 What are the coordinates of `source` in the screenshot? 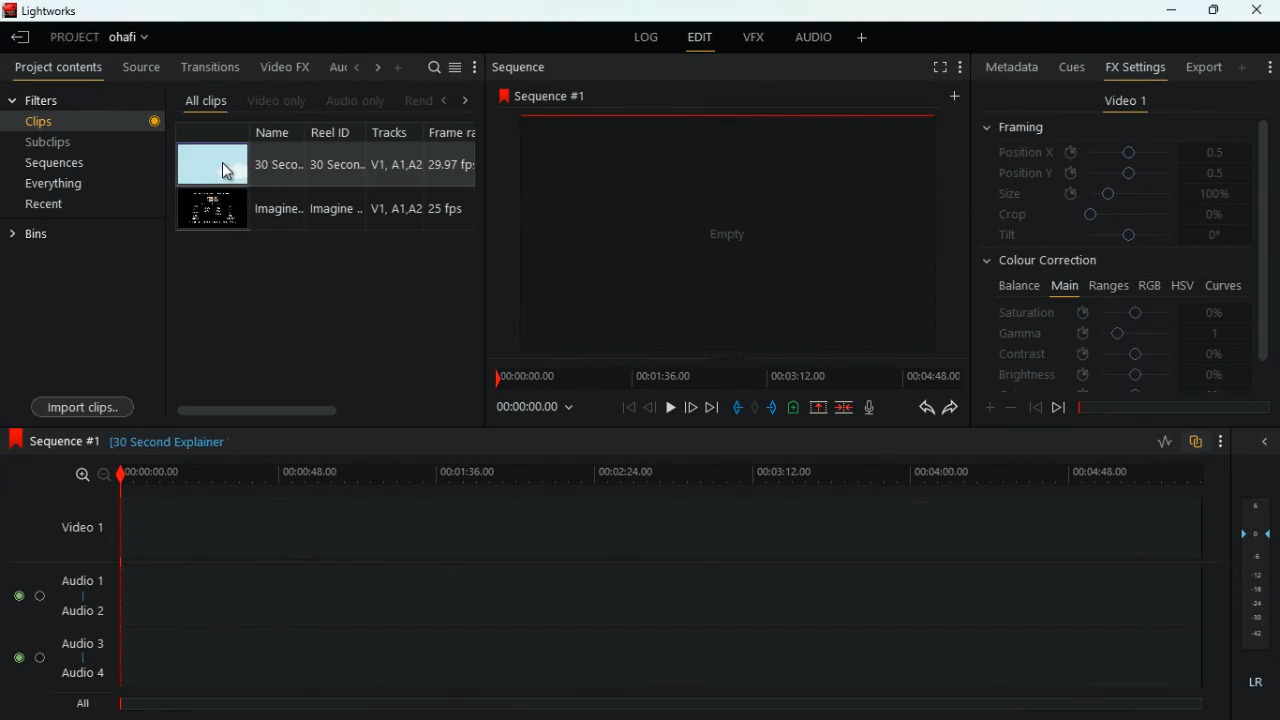 It's located at (138, 66).